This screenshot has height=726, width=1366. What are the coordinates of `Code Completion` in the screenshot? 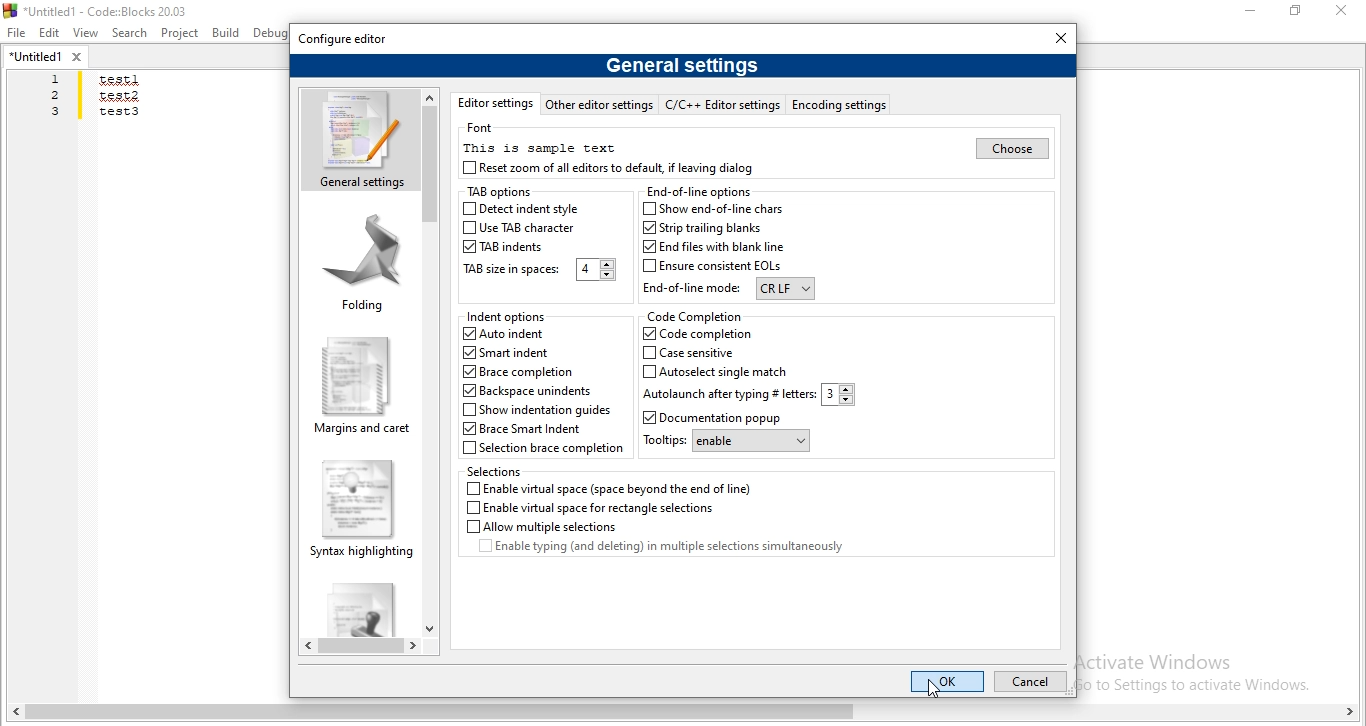 It's located at (694, 316).